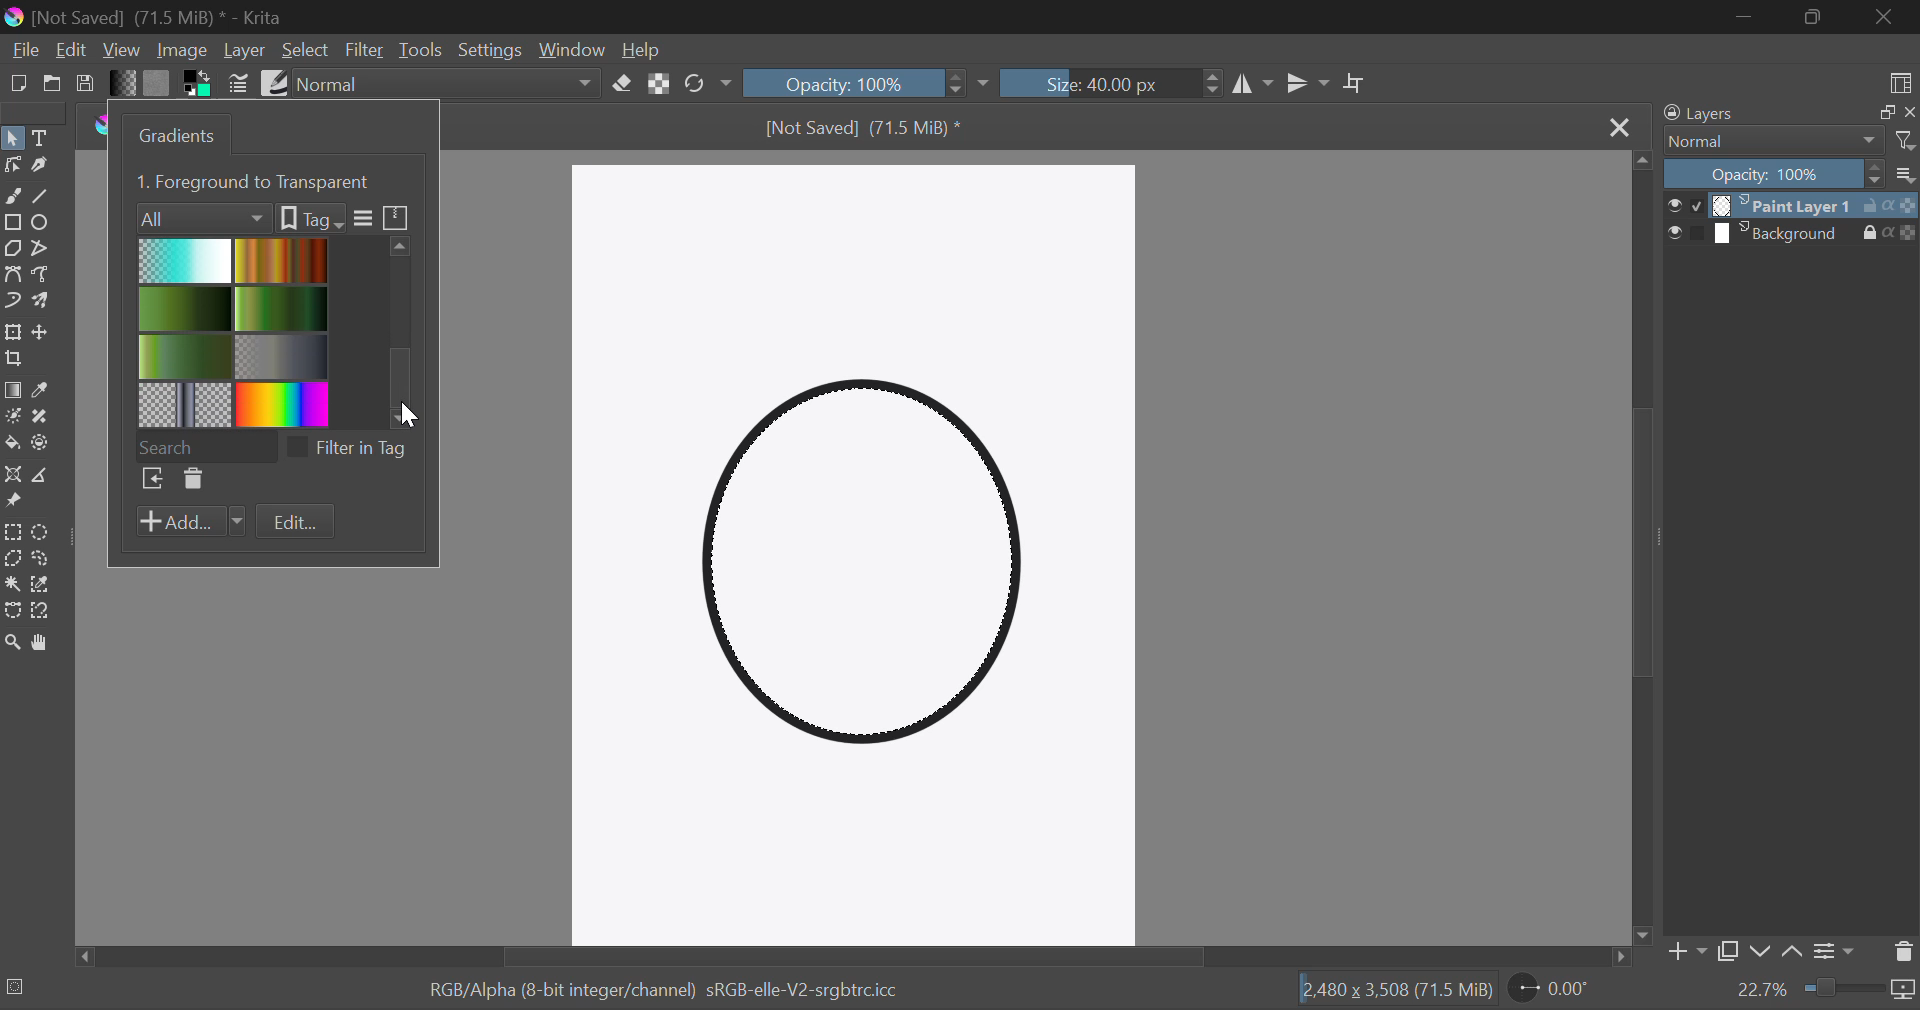 The image size is (1920, 1010). I want to click on Transform Layer, so click(14, 334).